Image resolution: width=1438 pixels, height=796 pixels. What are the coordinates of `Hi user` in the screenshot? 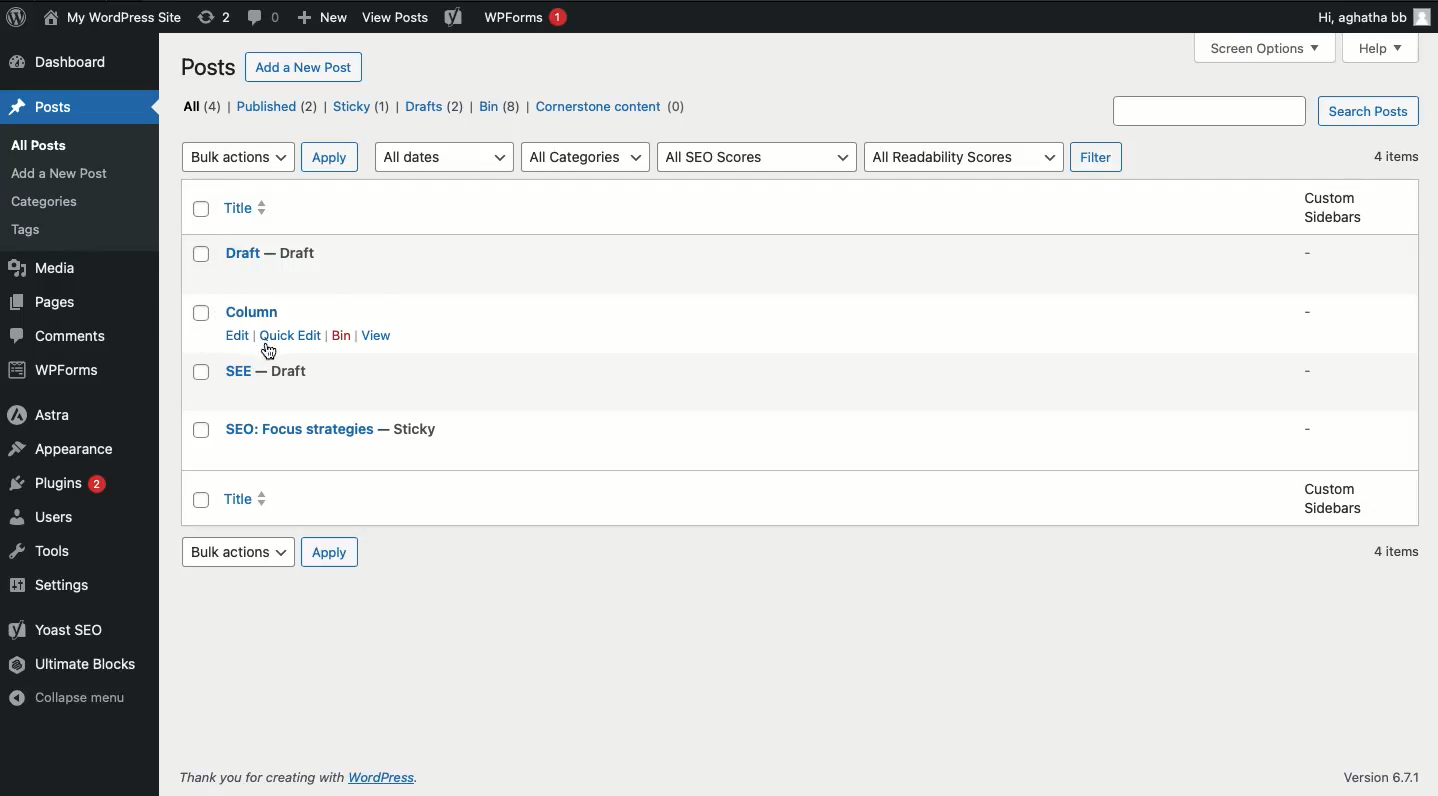 It's located at (1373, 17).